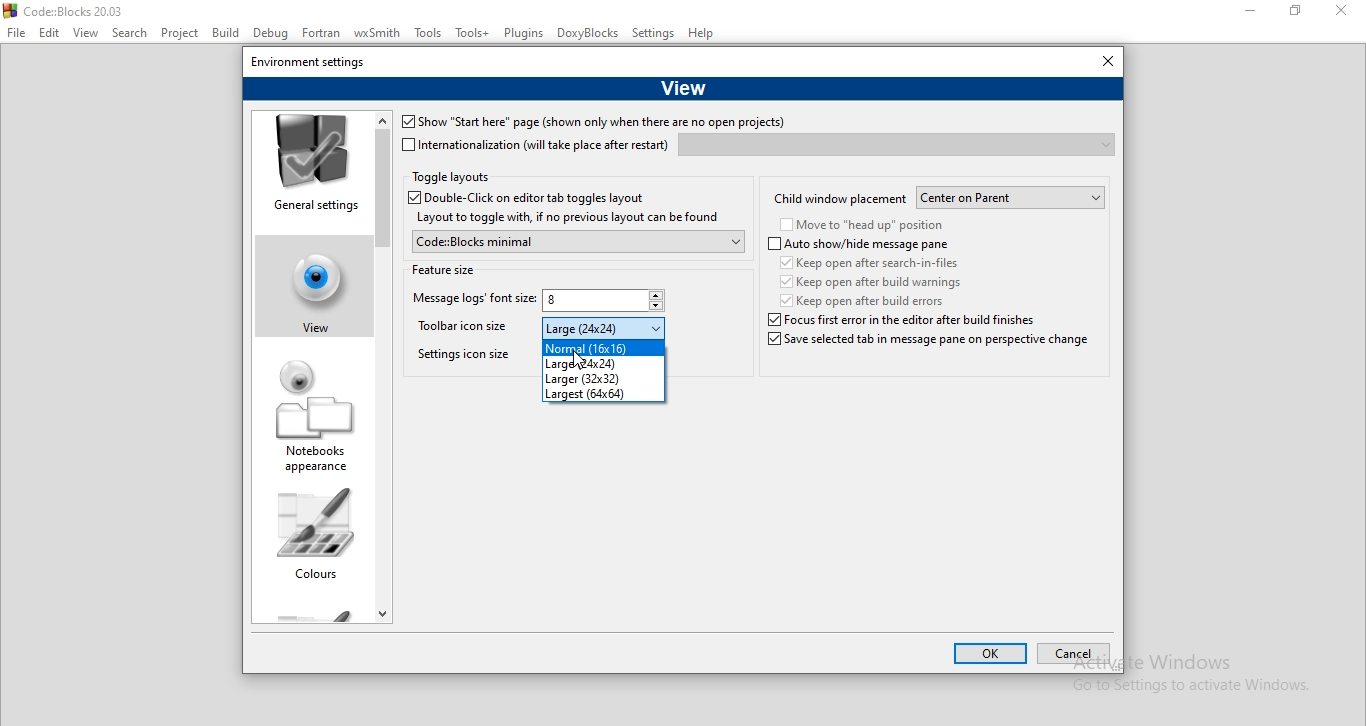 The width and height of the screenshot is (1366, 726). I want to click on Settings, so click(654, 34).